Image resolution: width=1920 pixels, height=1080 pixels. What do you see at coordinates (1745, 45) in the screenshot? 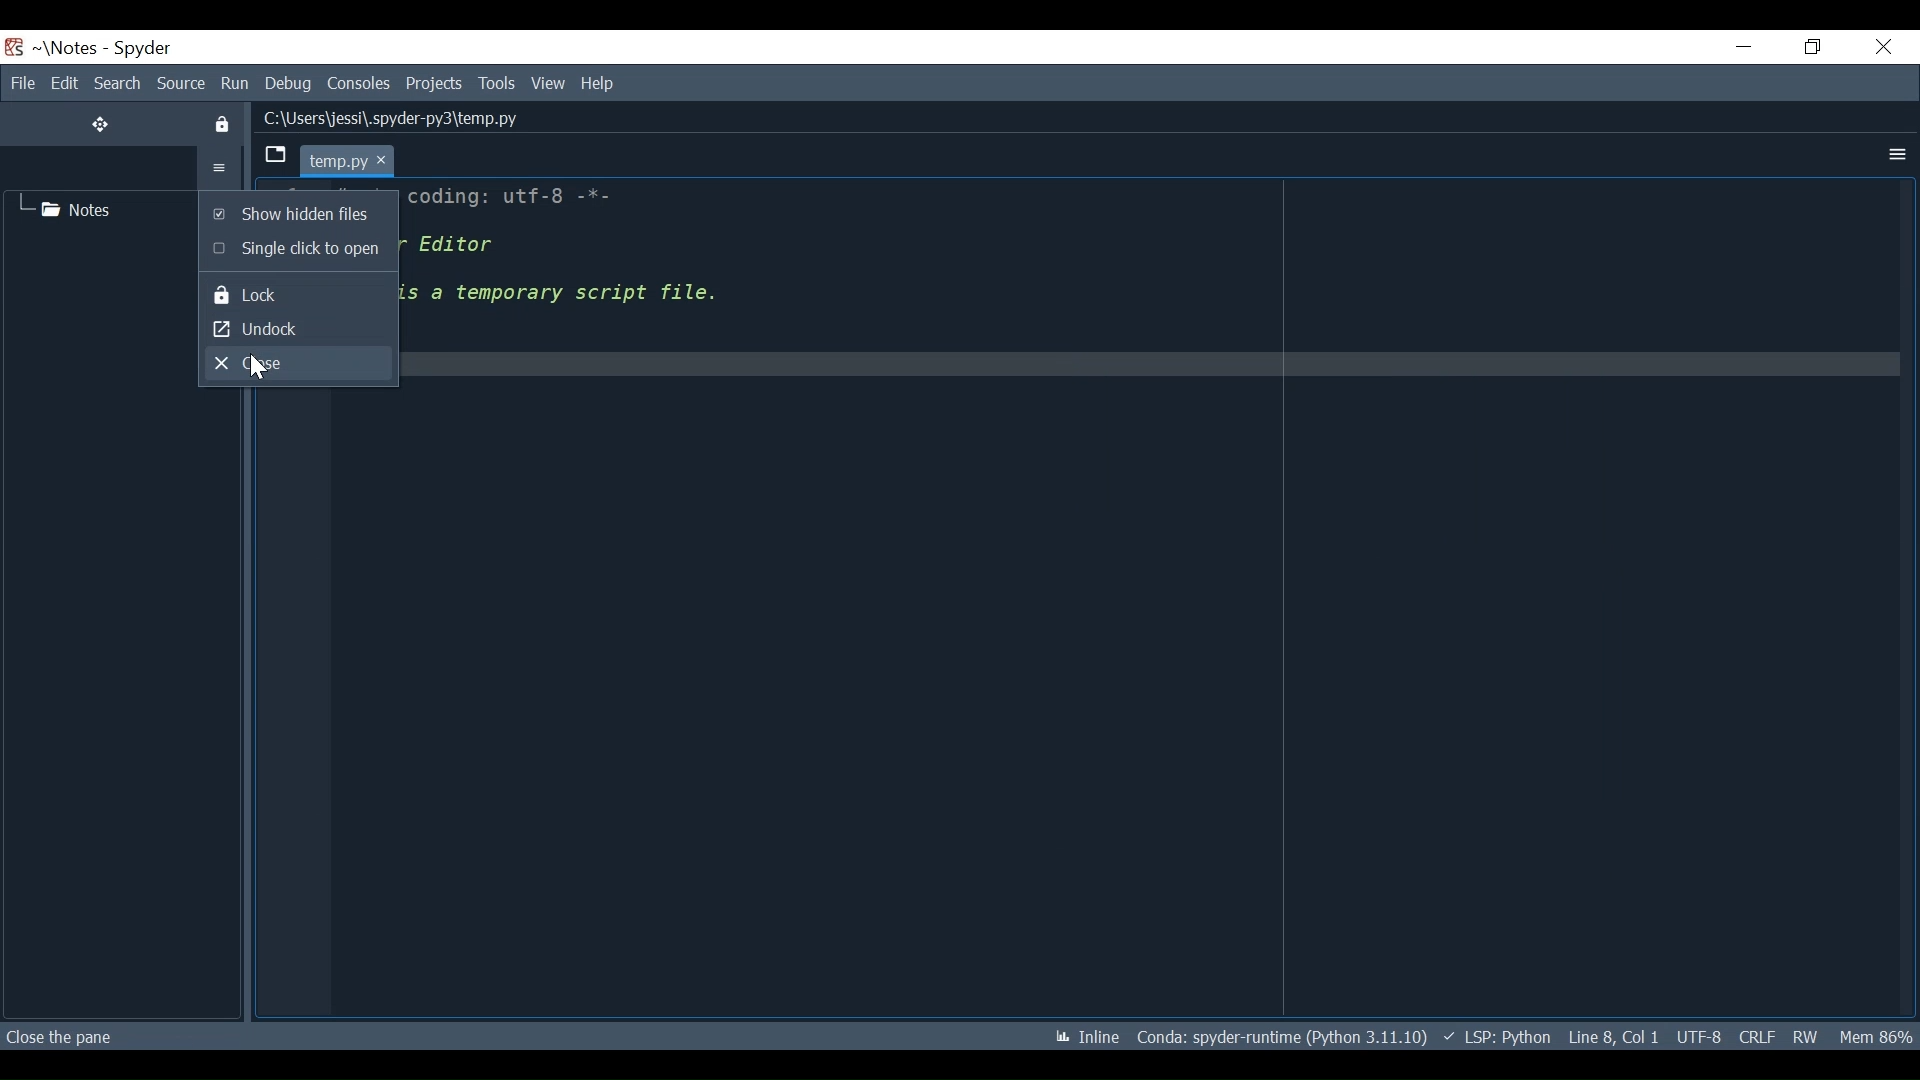
I see `Minimize` at bounding box center [1745, 45].